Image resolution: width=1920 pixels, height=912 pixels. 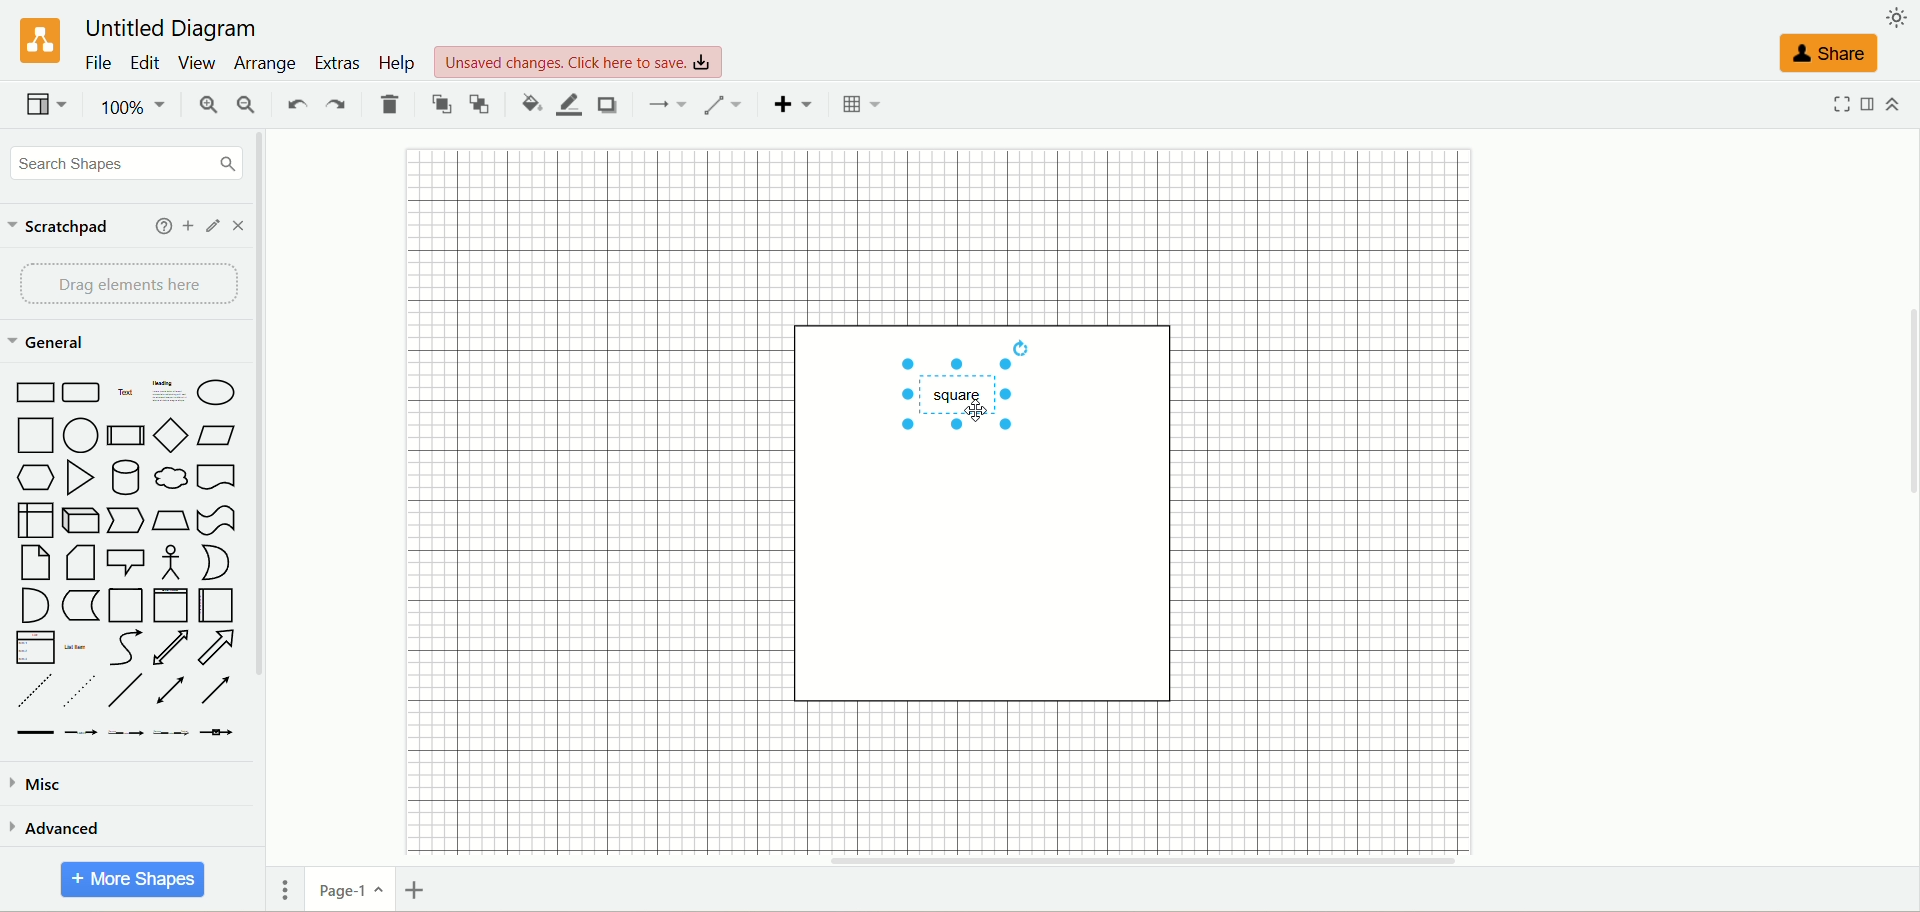 I want to click on to back, so click(x=482, y=105).